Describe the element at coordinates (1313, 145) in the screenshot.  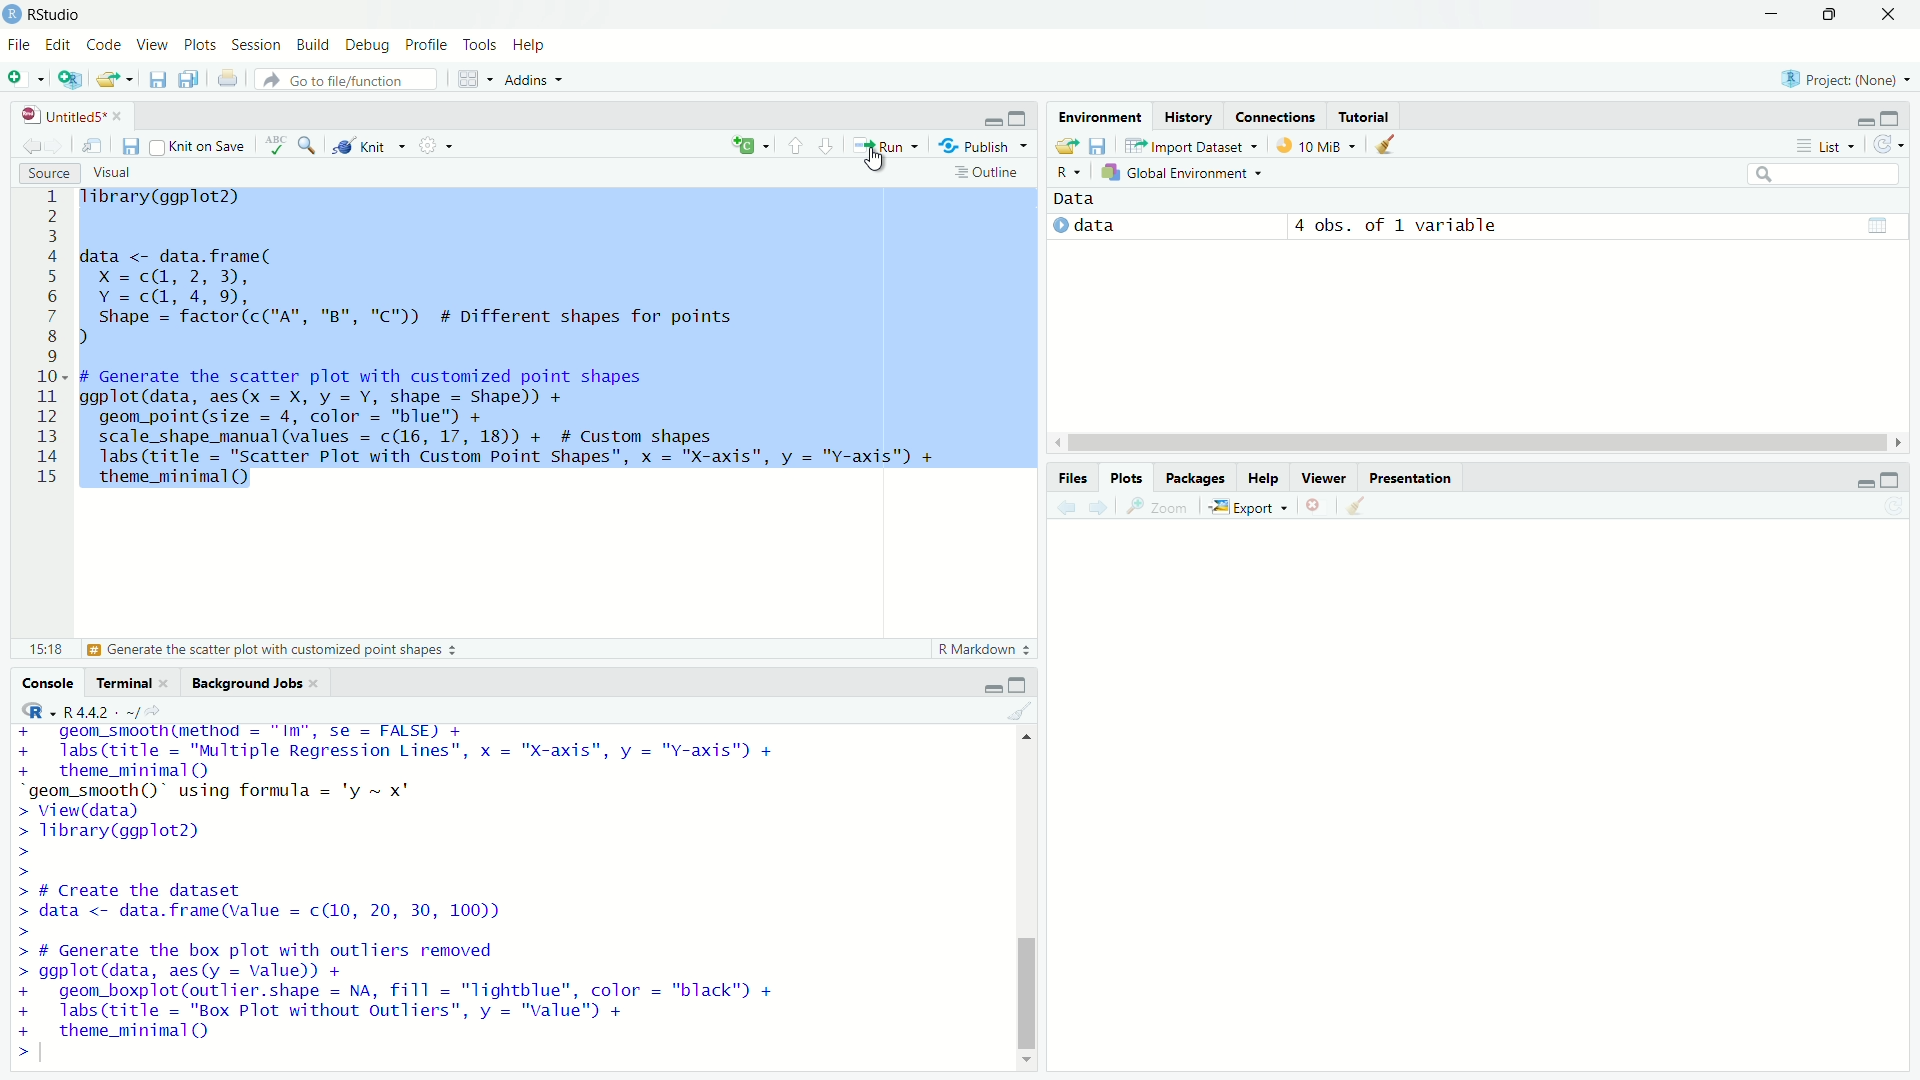
I see `9 MiB` at that location.